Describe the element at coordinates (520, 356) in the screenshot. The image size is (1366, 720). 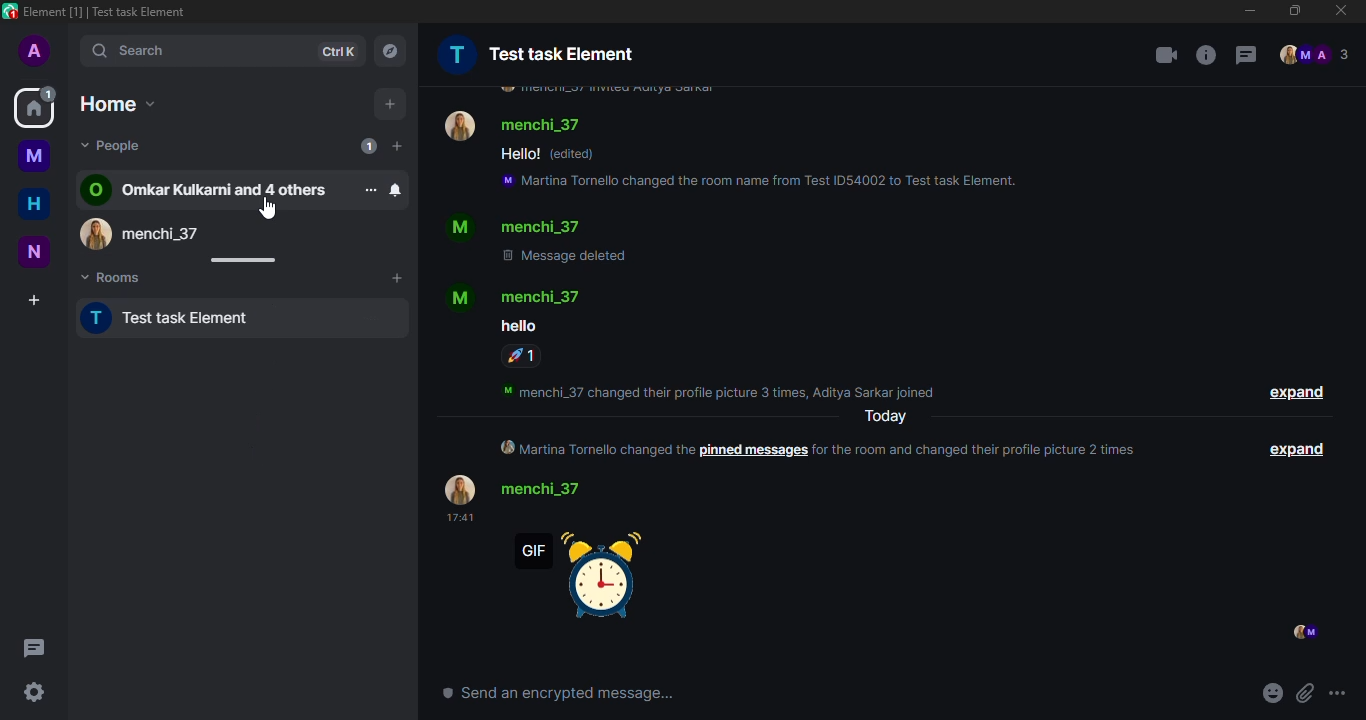
I see `1` at that location.